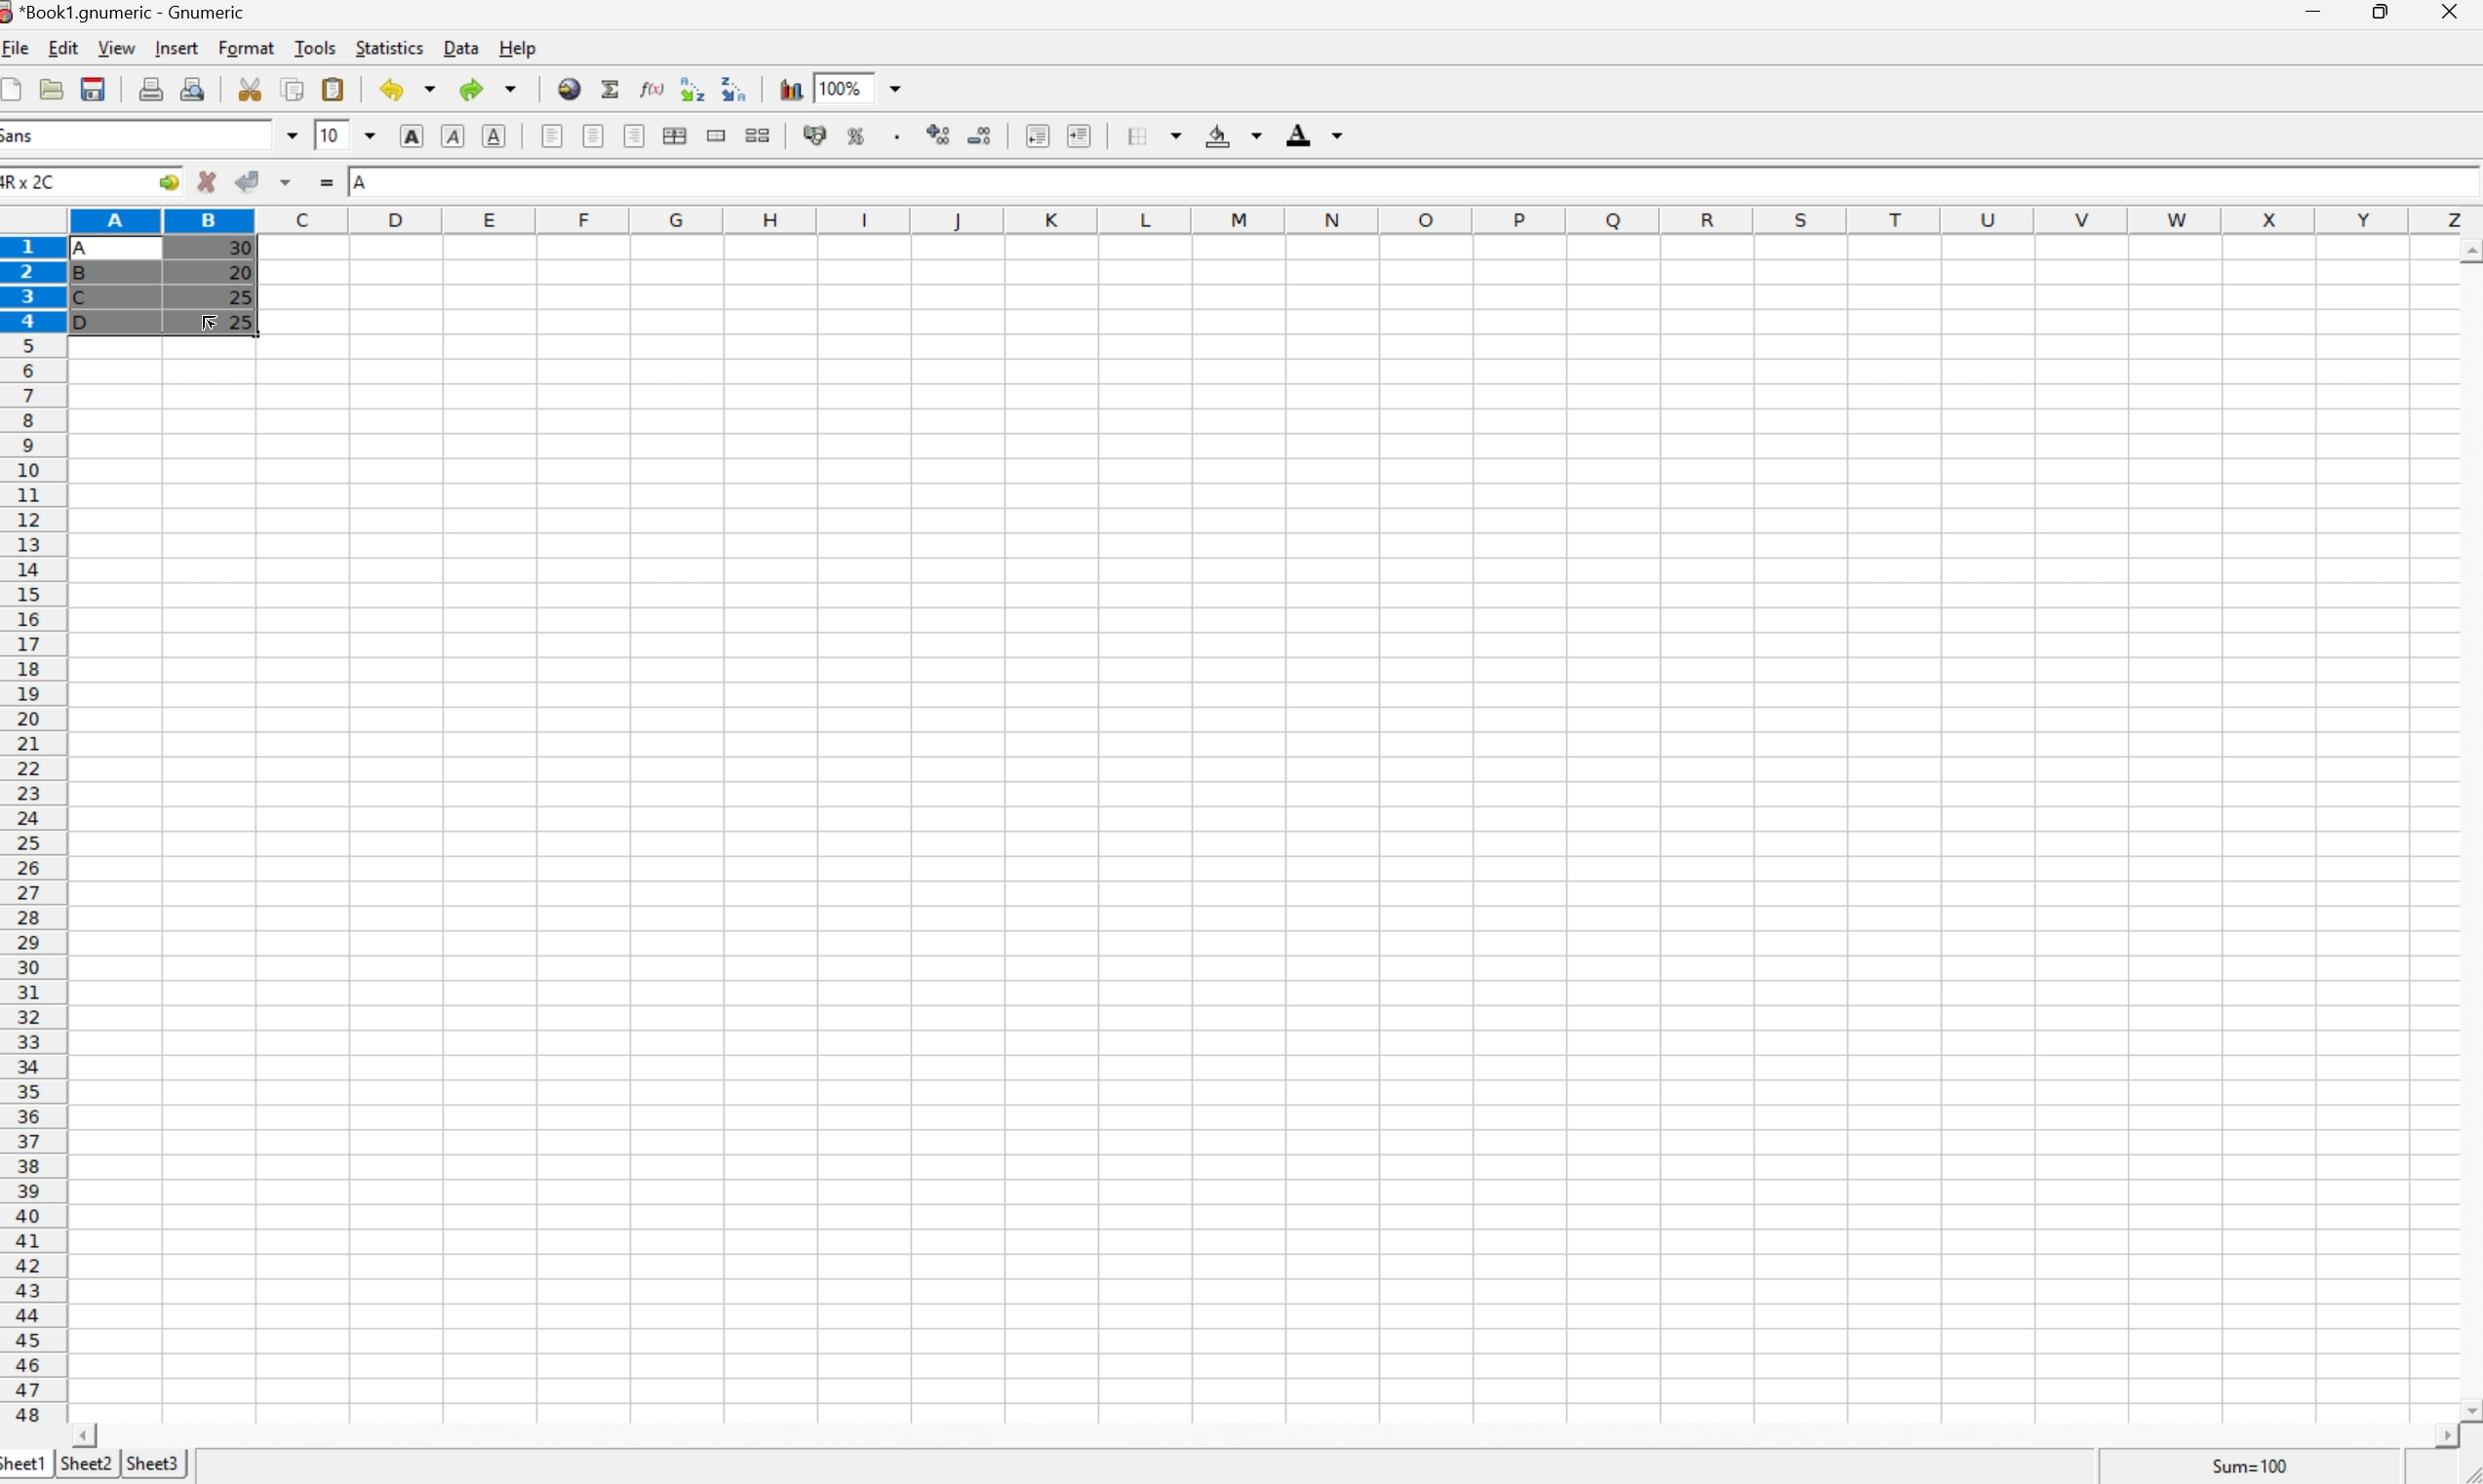  Describe the element at coordinates (655, 87) in the screenshot. I see `Edit function in current cell` at that location.